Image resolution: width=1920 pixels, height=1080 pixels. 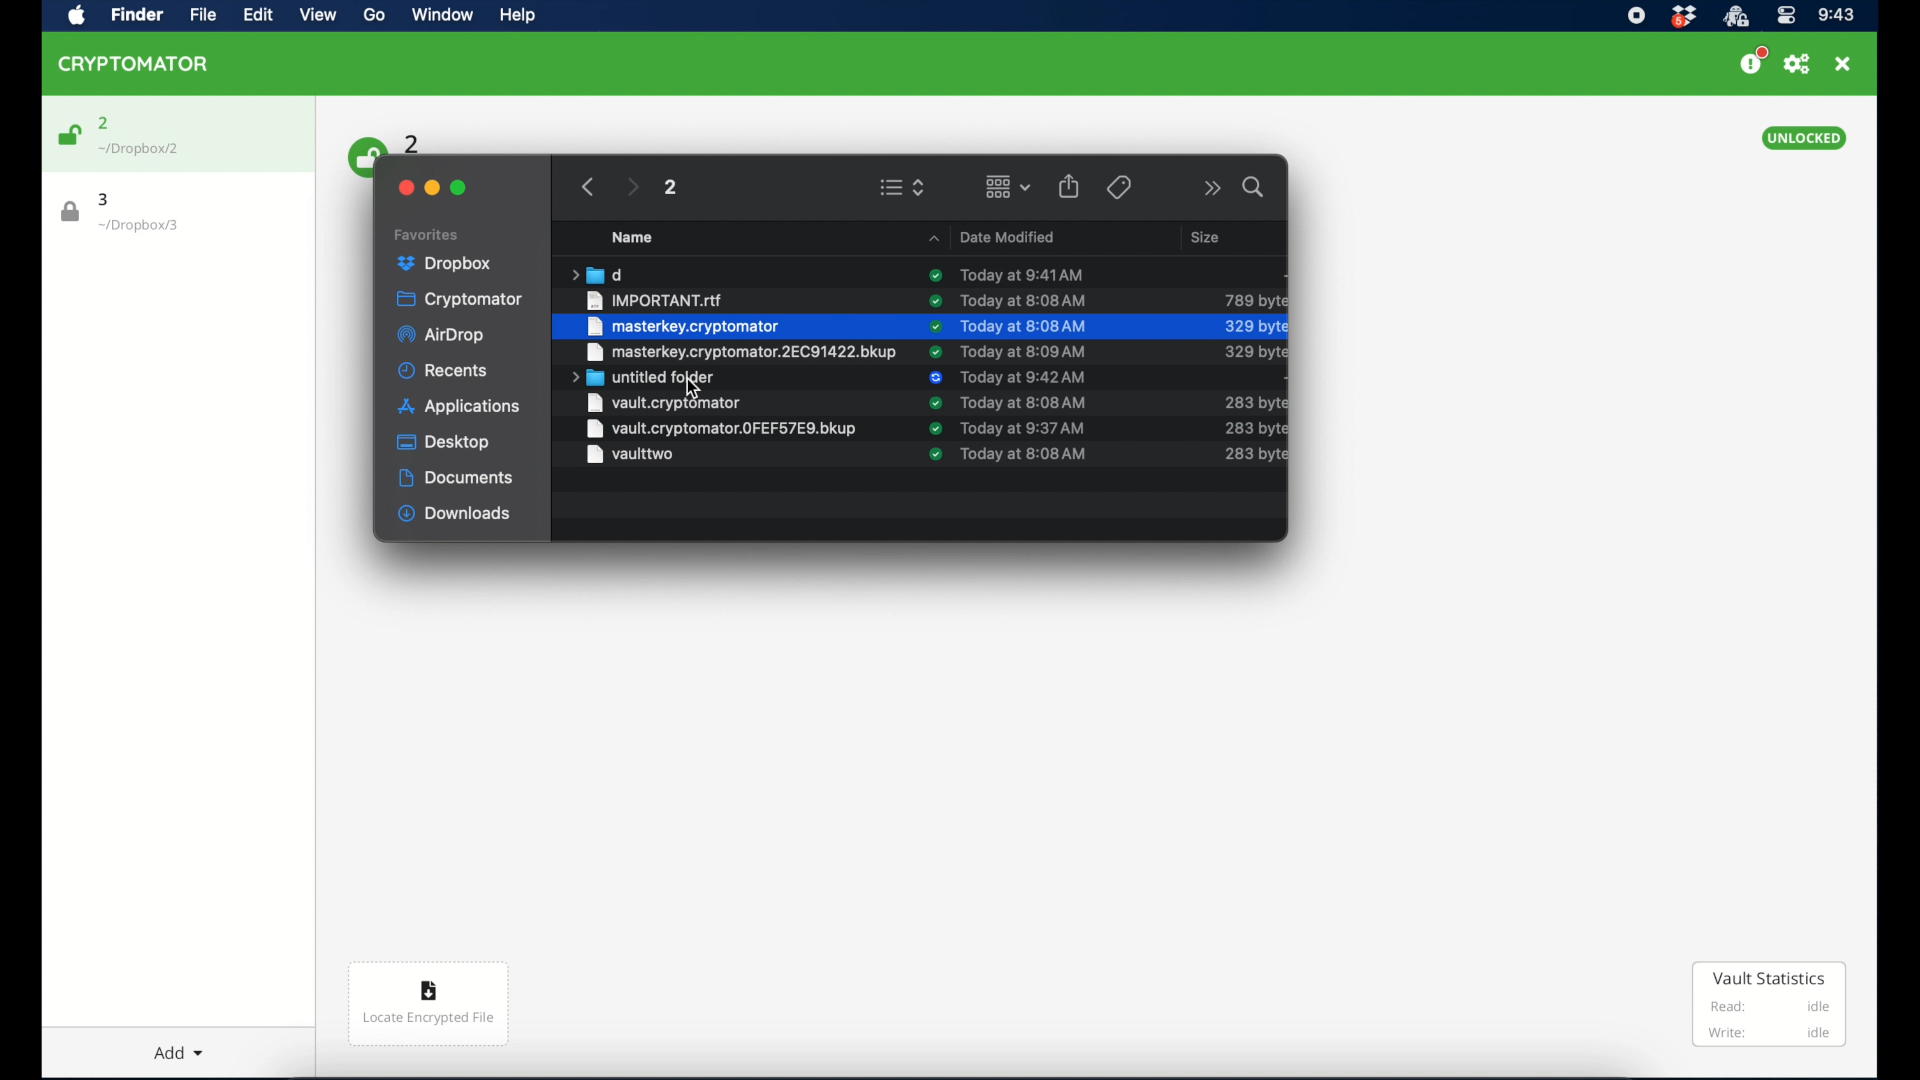 What do you see at coordinates (1027, 455) in the screenshot?
I see `Today at 8:08 am` at bounding box center [1027, 455].